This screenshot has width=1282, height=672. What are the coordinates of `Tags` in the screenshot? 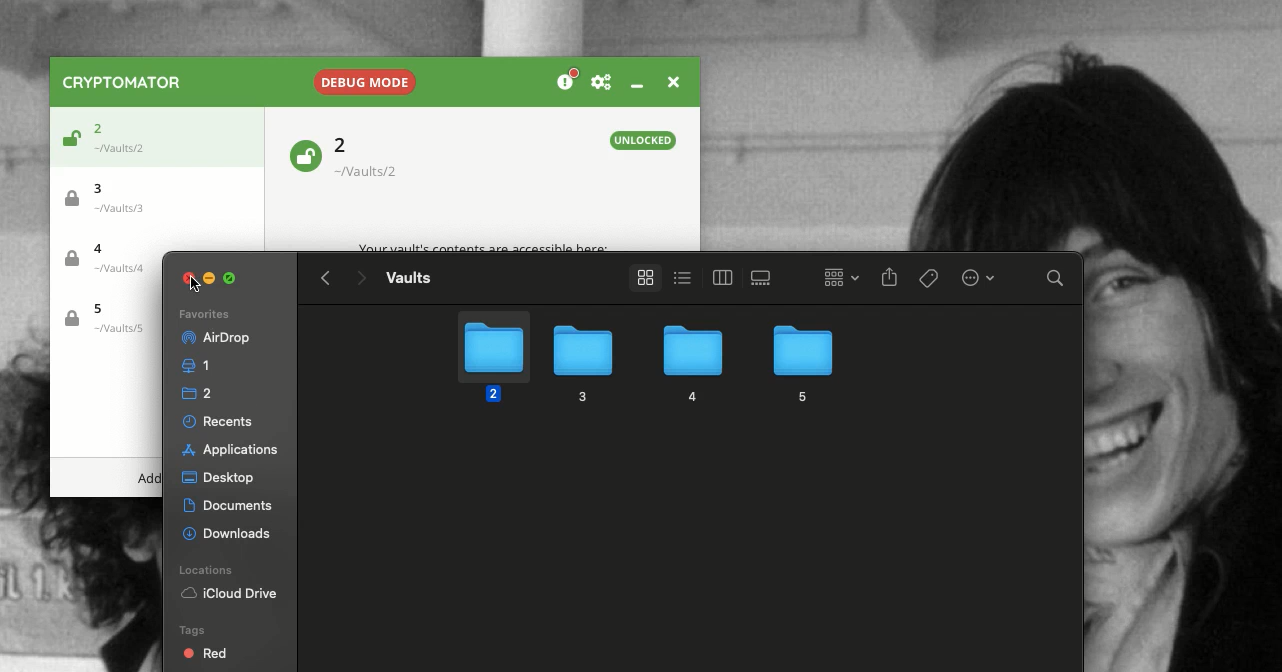 It's located at (233, 595).